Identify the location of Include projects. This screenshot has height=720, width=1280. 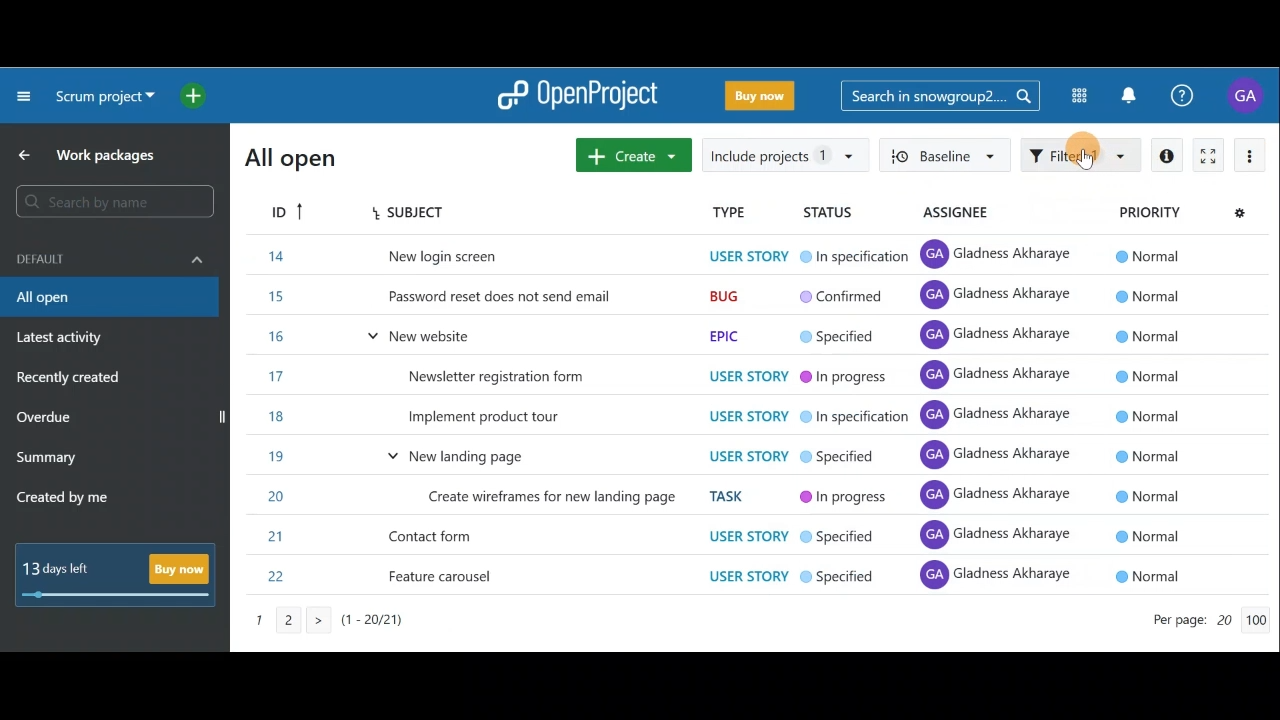
(784, 156).